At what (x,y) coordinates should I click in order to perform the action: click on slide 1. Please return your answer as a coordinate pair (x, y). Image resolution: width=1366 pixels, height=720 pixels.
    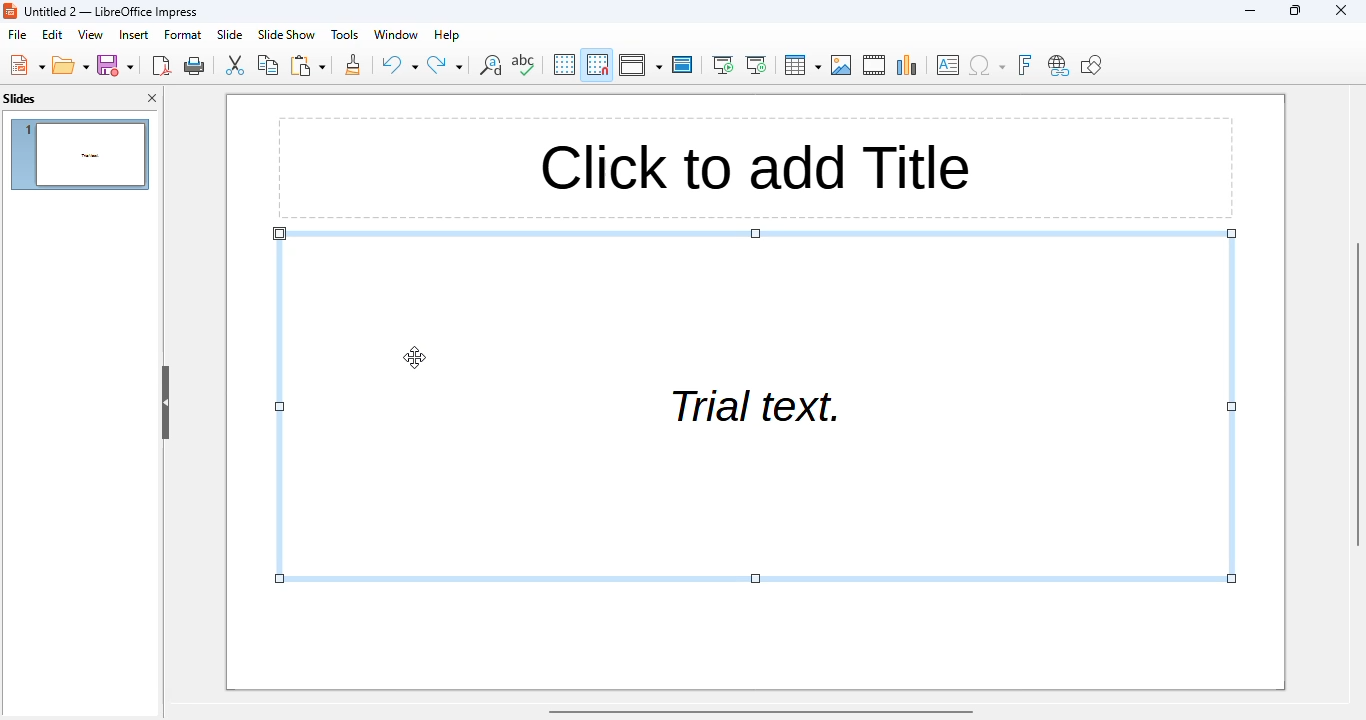
    Looking at the image, I should click on (79, 155).